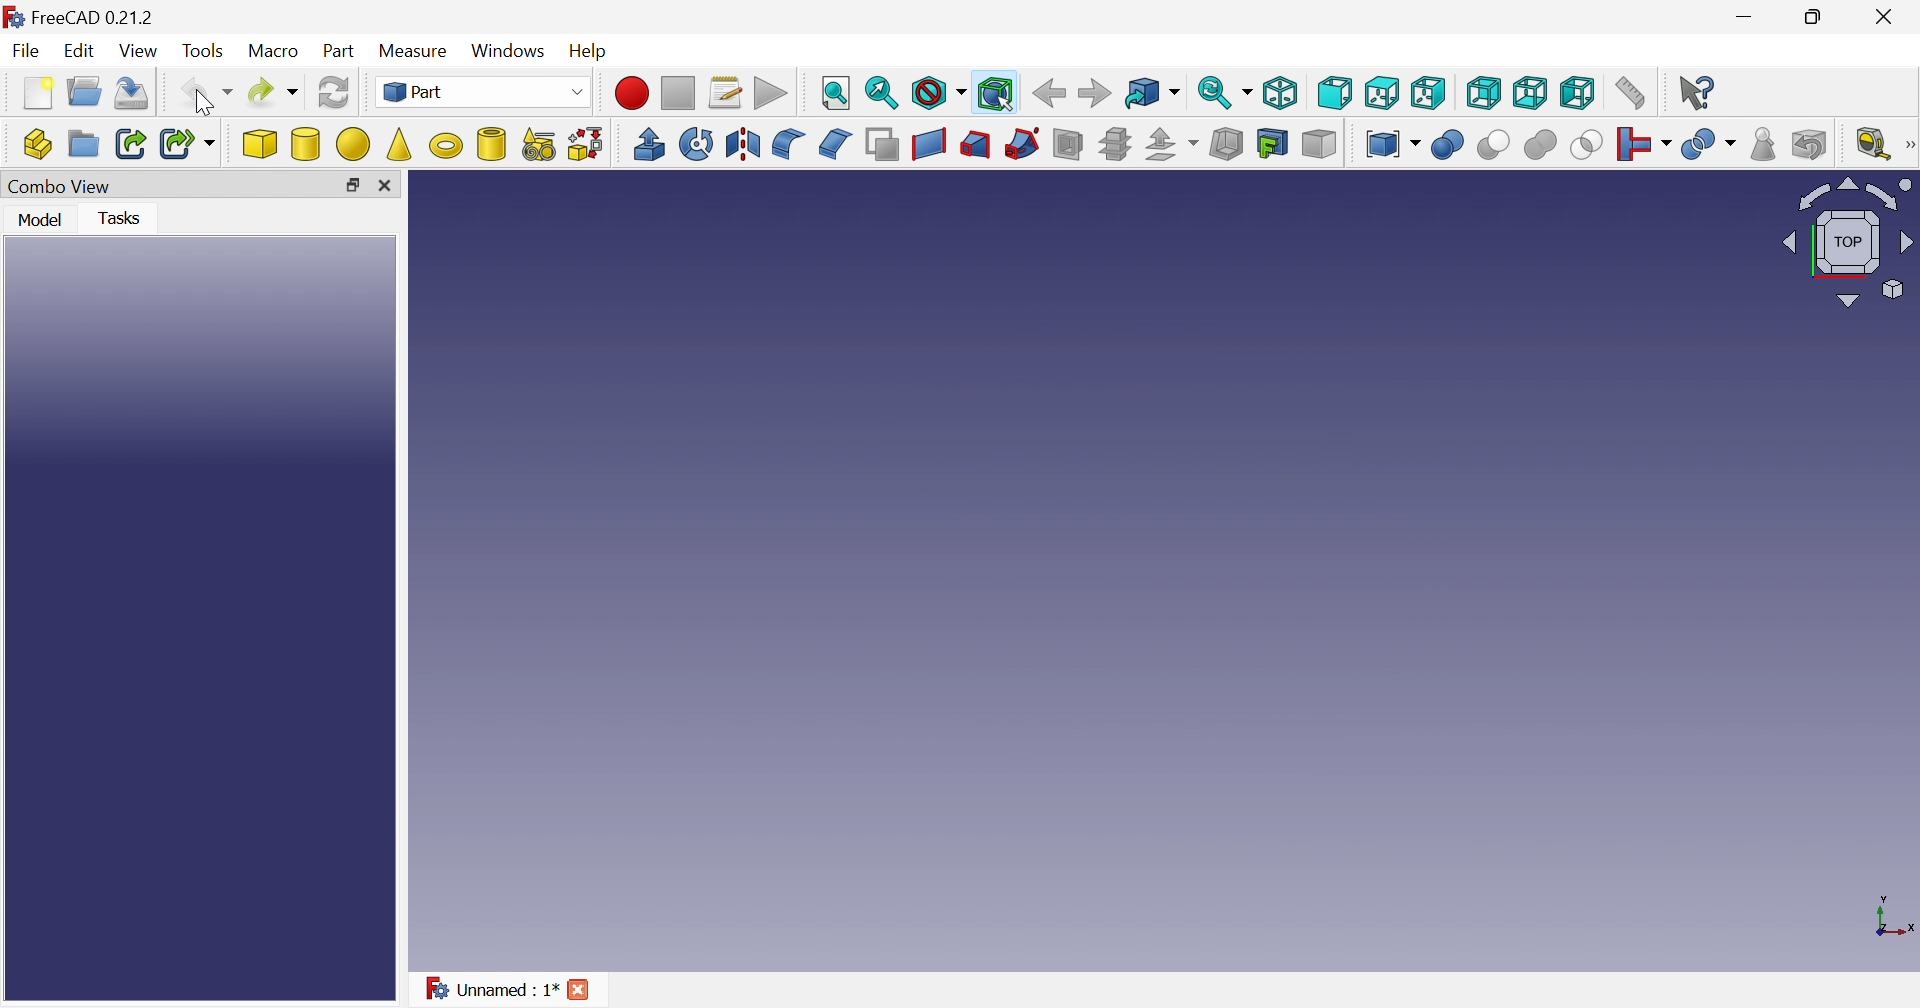 This screenshot has height=1008, width=1920. Describe the element at coordinates (85, 145) in the screenshot. I see `Create group` at that location.